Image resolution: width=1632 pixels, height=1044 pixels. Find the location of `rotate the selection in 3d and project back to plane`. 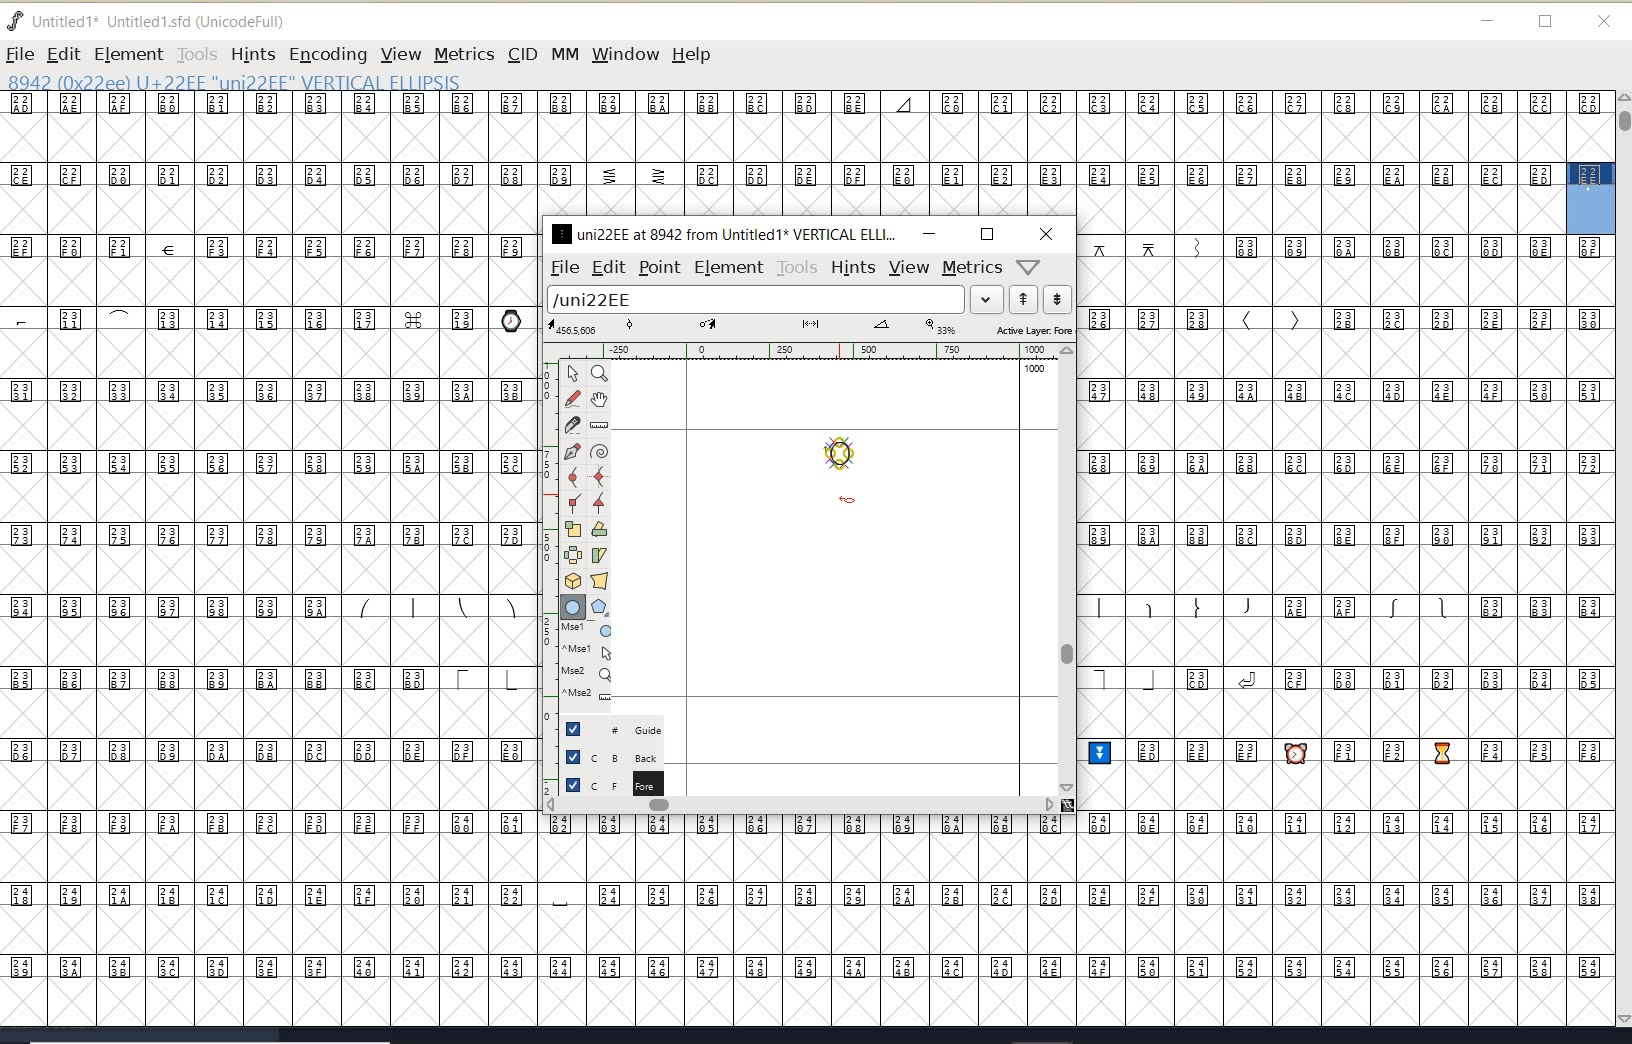

rotate the selection in 3d and project back to plane is located at coordinates (573, 581).